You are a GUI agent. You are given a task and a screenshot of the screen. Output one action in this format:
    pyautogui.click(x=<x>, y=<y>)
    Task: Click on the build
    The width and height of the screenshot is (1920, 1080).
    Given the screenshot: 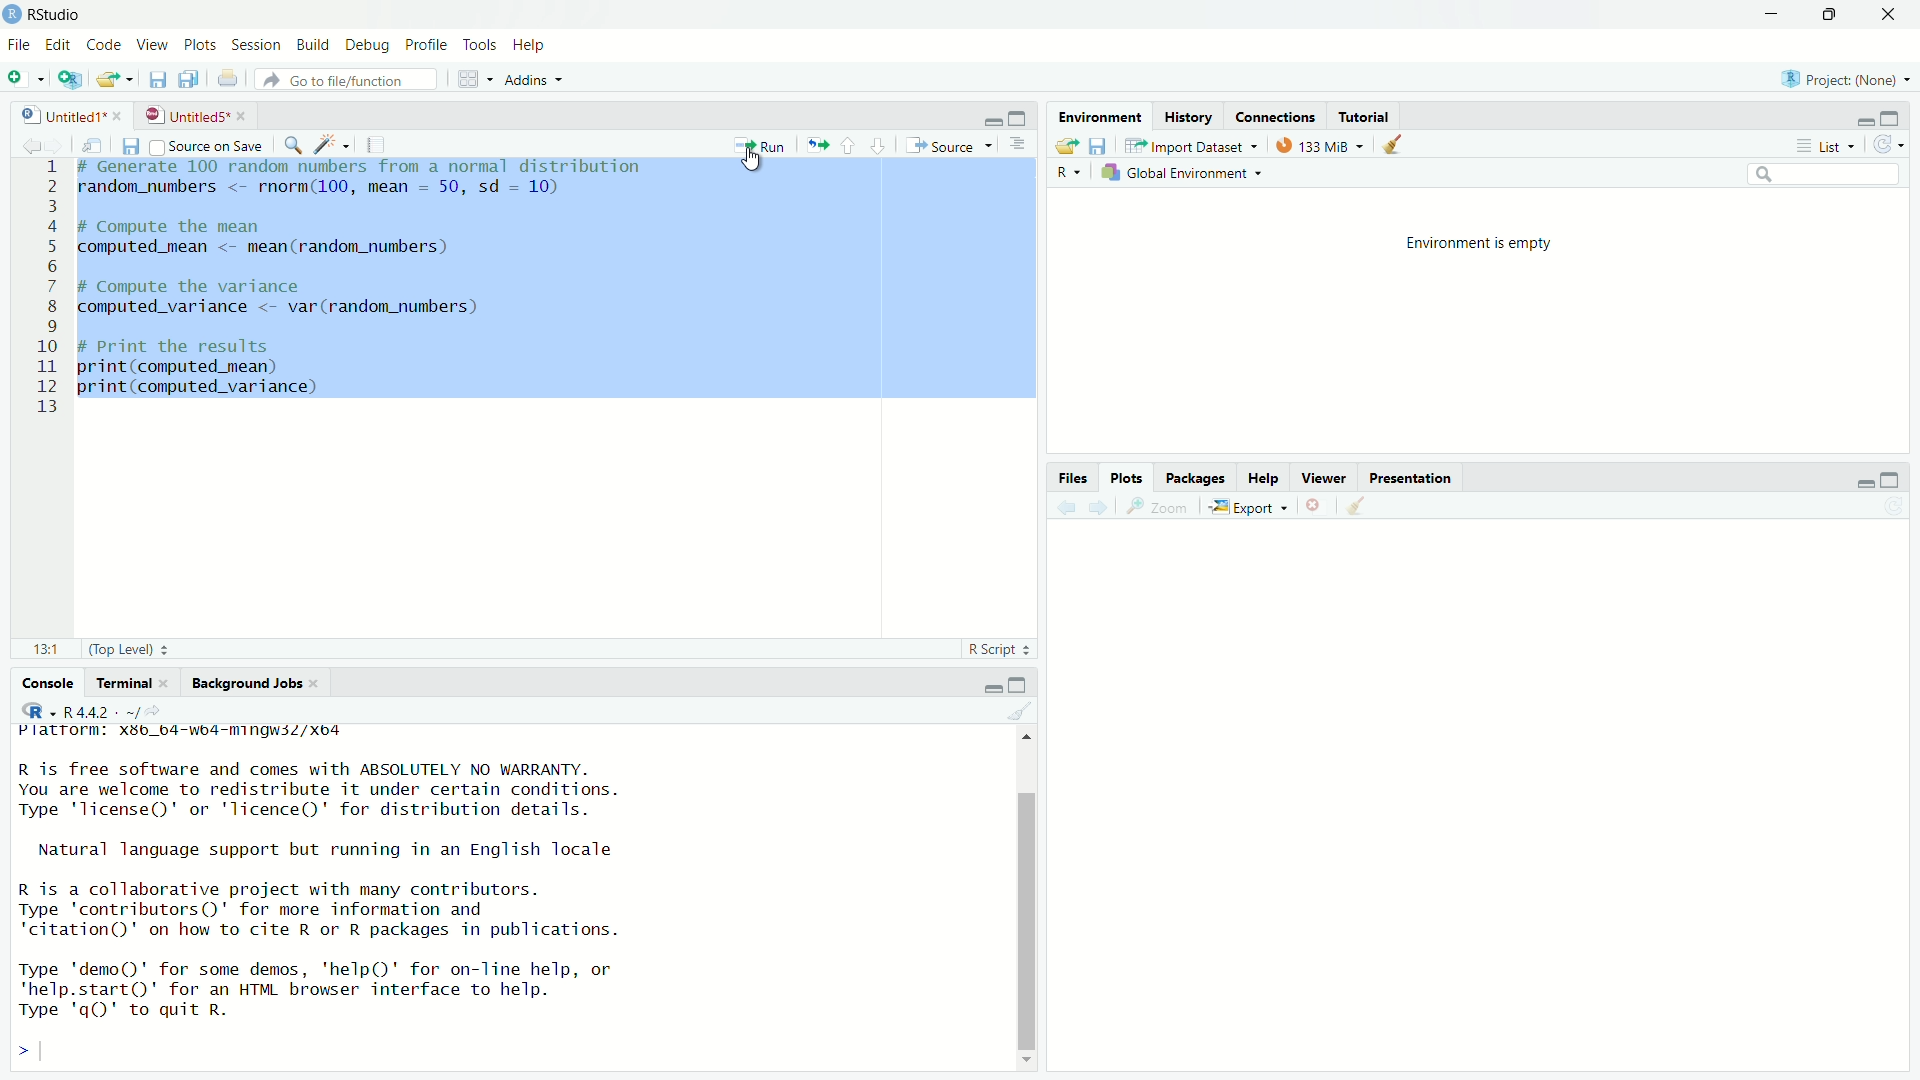 What is the action you would take?
    pyautogui.click(x=314, y=45)
    